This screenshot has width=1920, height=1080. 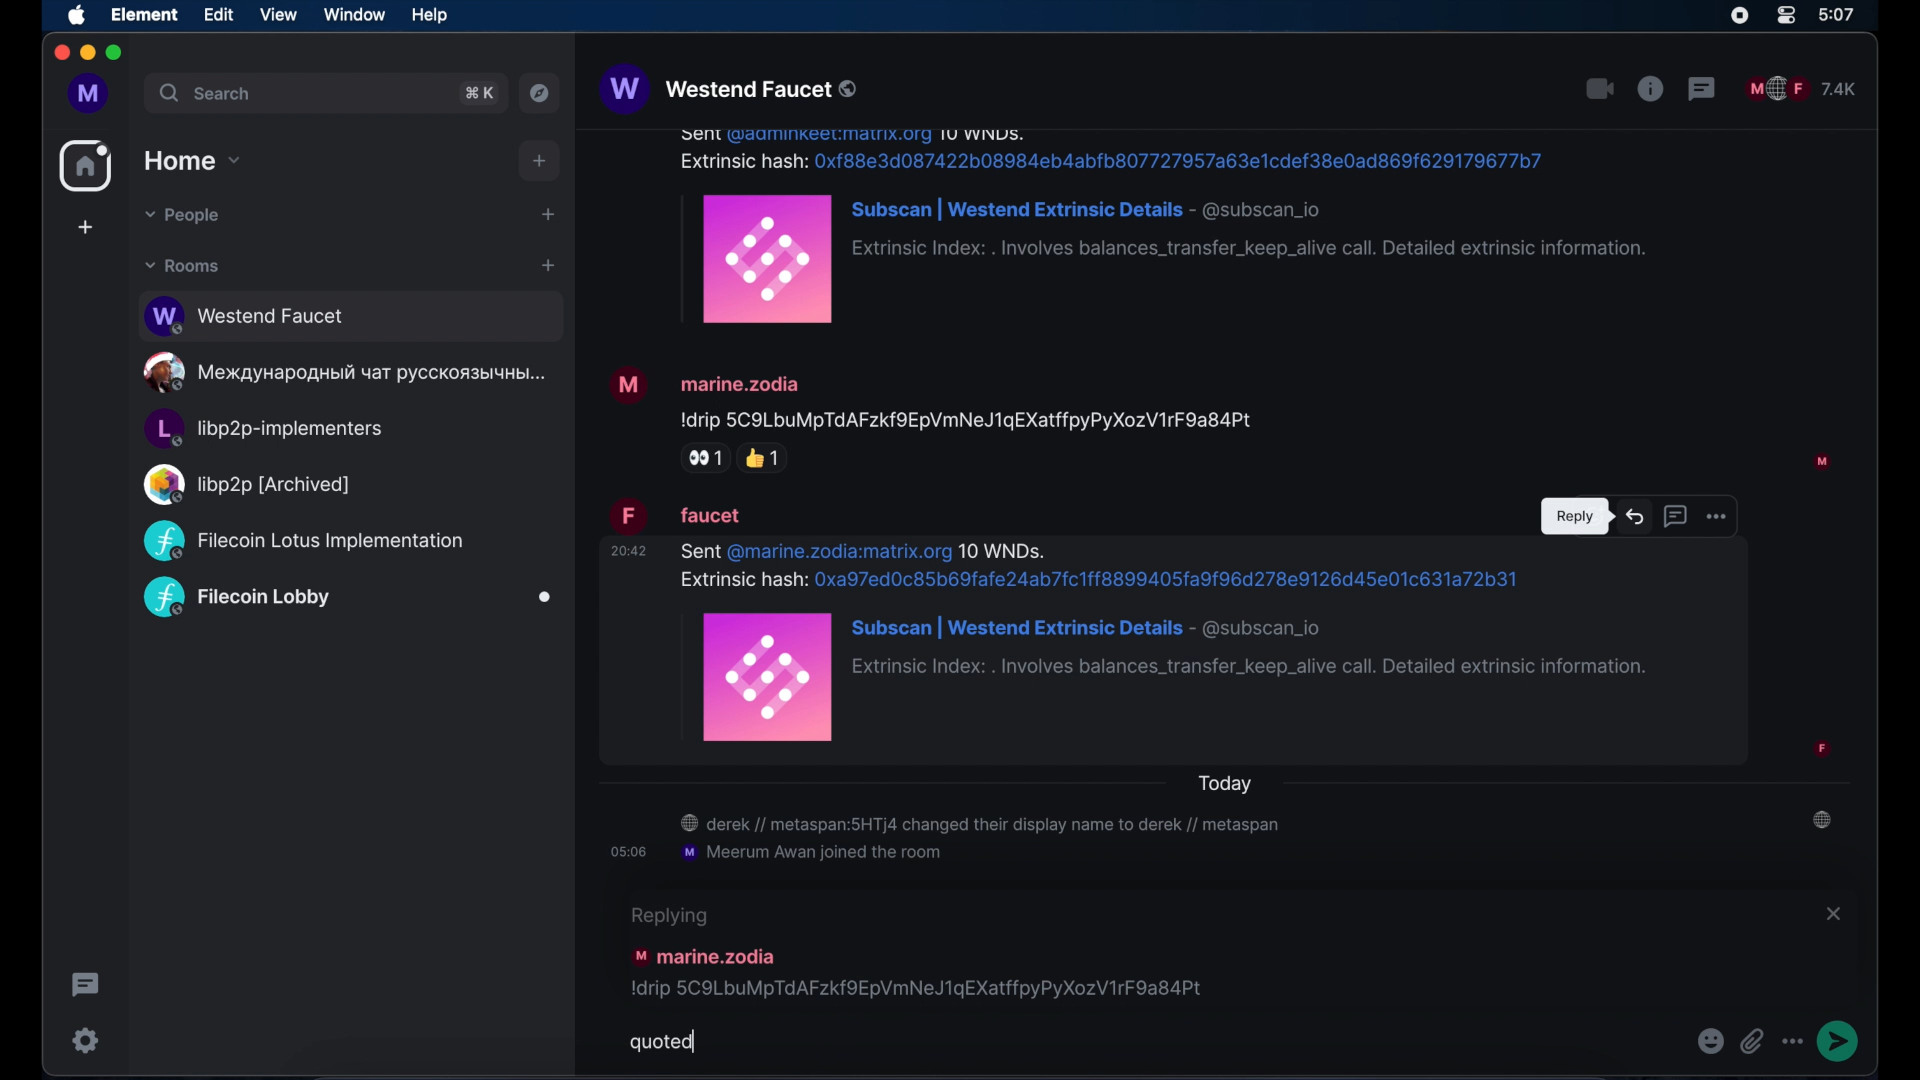 I want to click on public room, so click(x=264, y=430).